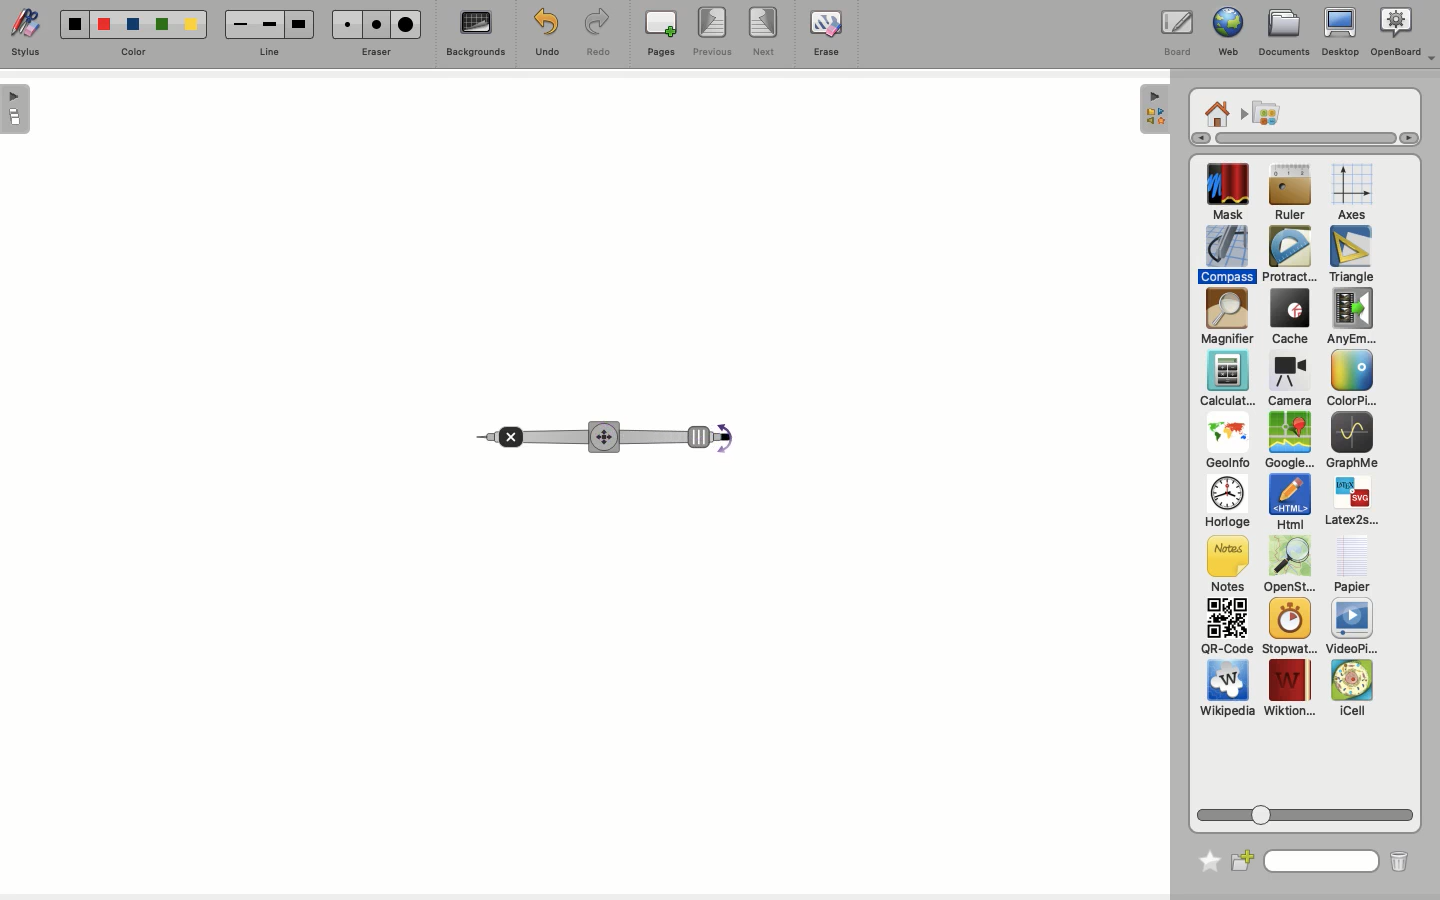  What do you see at coordinates (1226, 629) in the screenshot?
I see `QR code` at bounding box center [1226, 629].